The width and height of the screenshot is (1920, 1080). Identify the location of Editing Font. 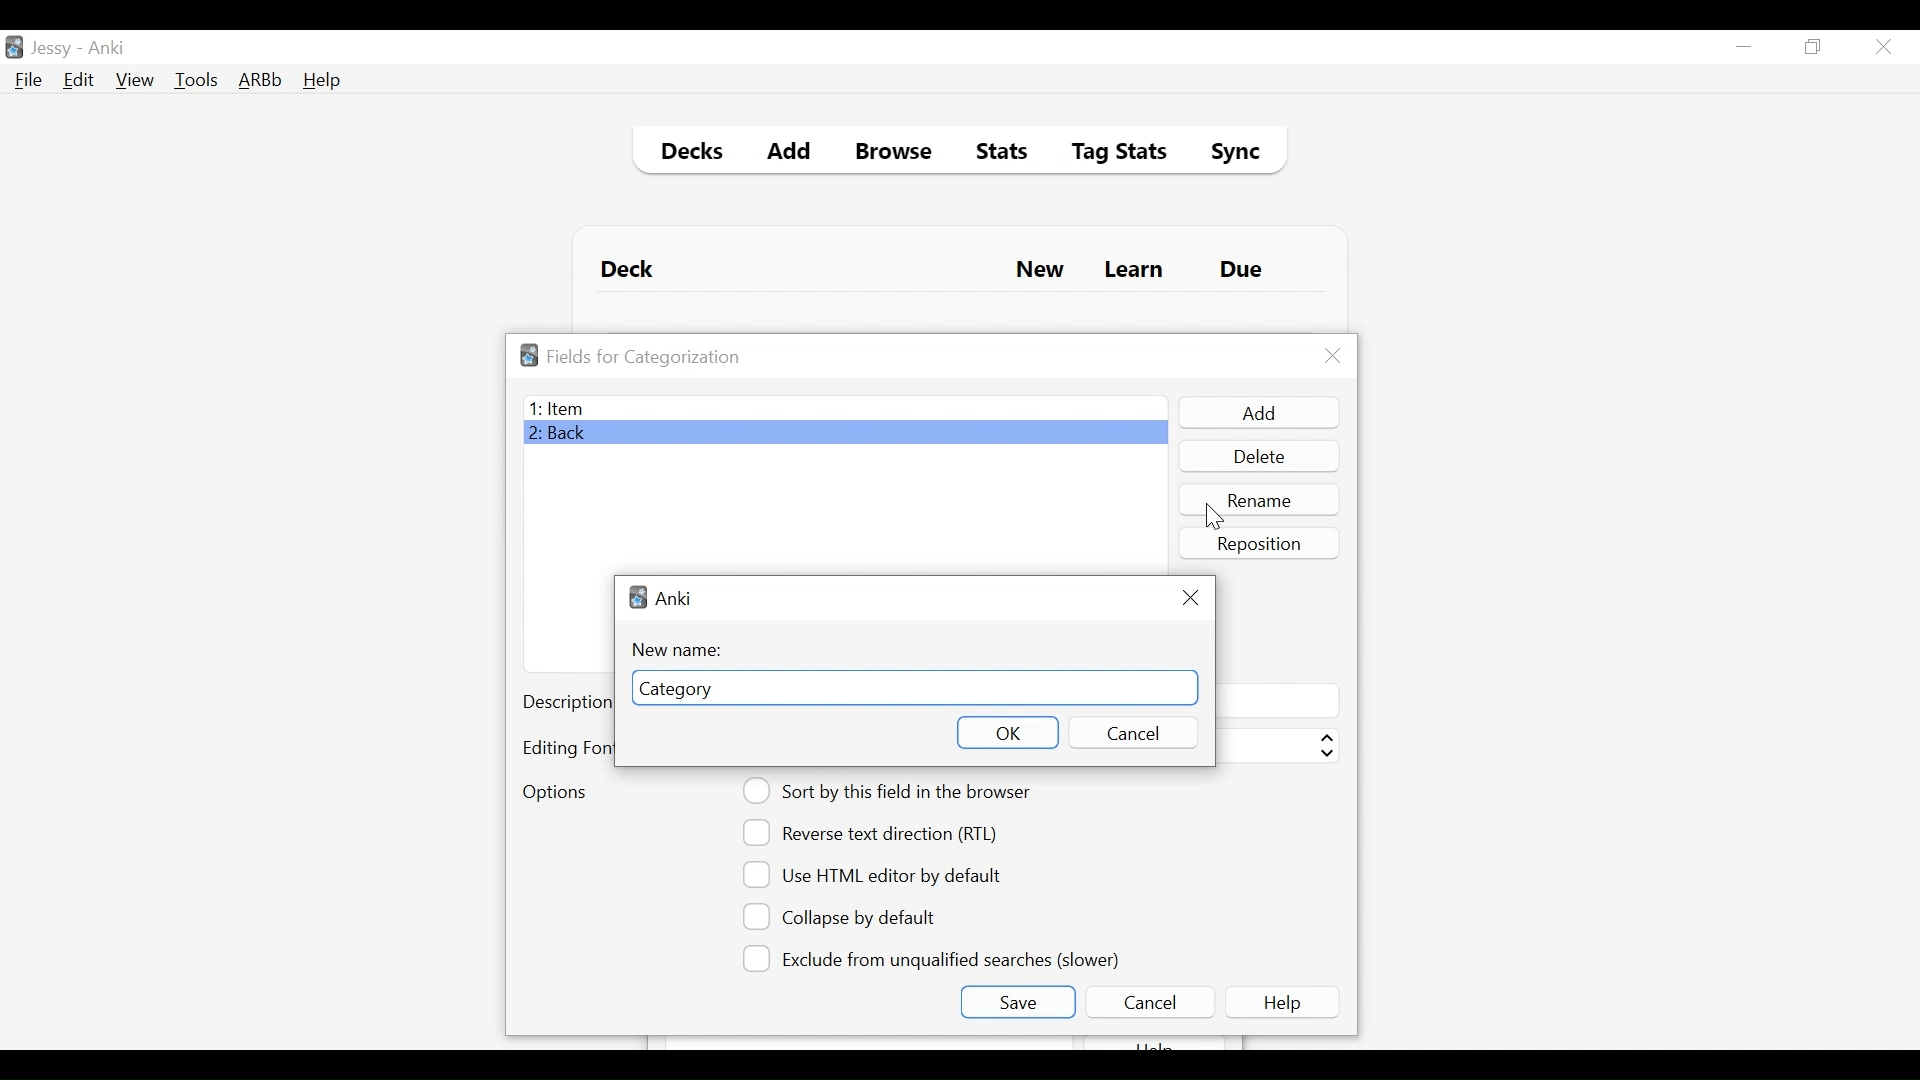
(566, 748).